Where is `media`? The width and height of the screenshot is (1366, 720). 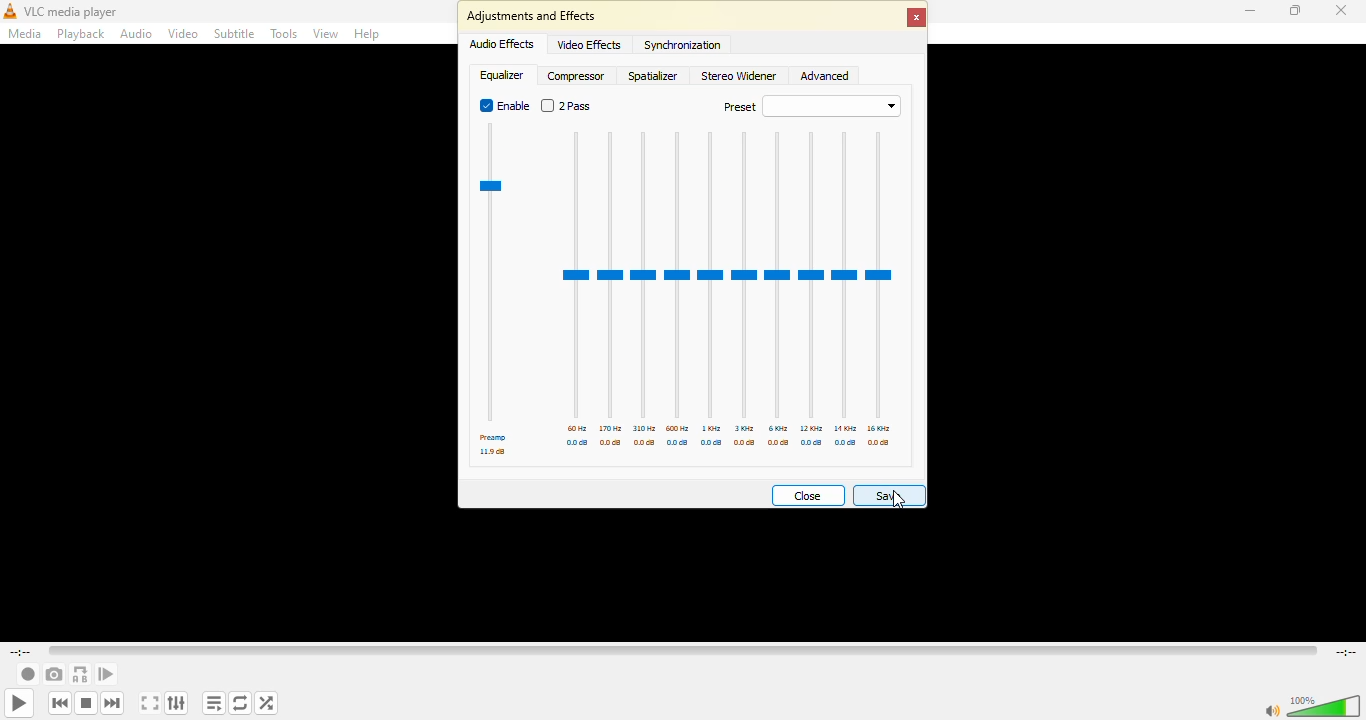 media is located at coordinates (26, 33).